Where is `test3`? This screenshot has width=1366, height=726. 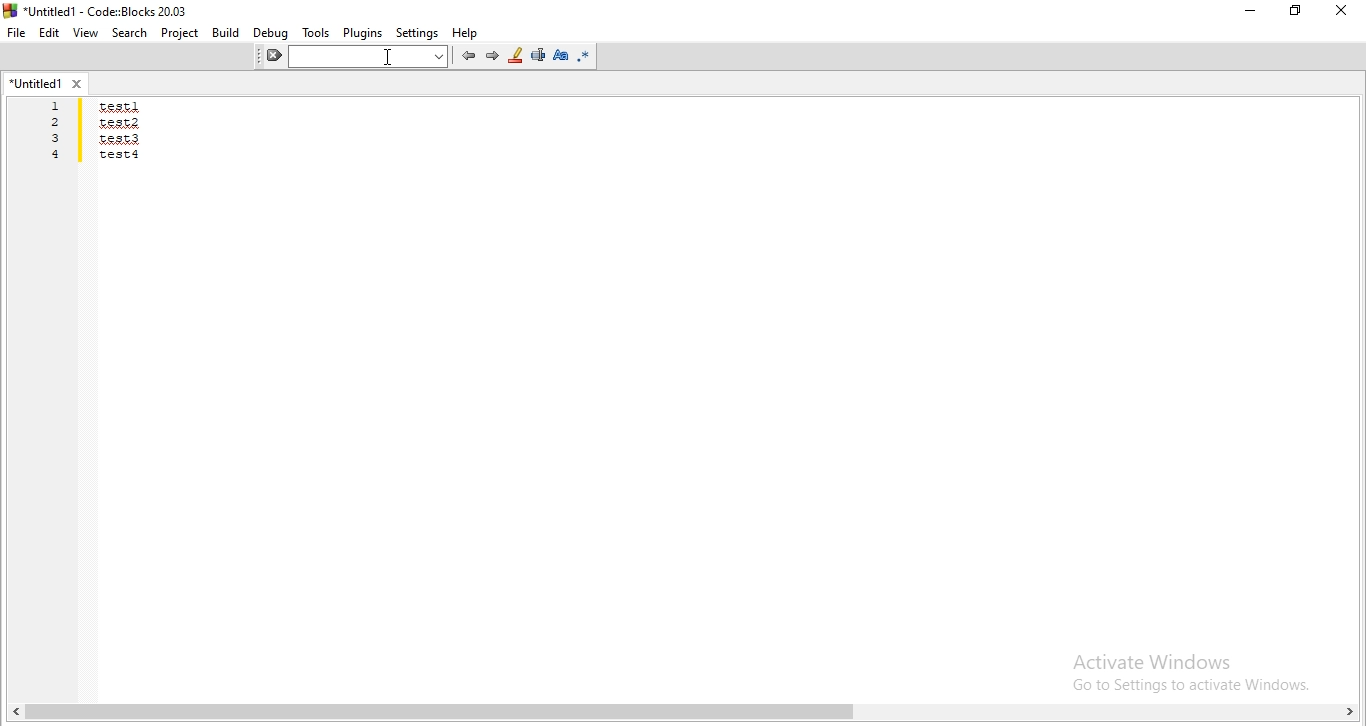
test3 is located at coordinates (121, 138).